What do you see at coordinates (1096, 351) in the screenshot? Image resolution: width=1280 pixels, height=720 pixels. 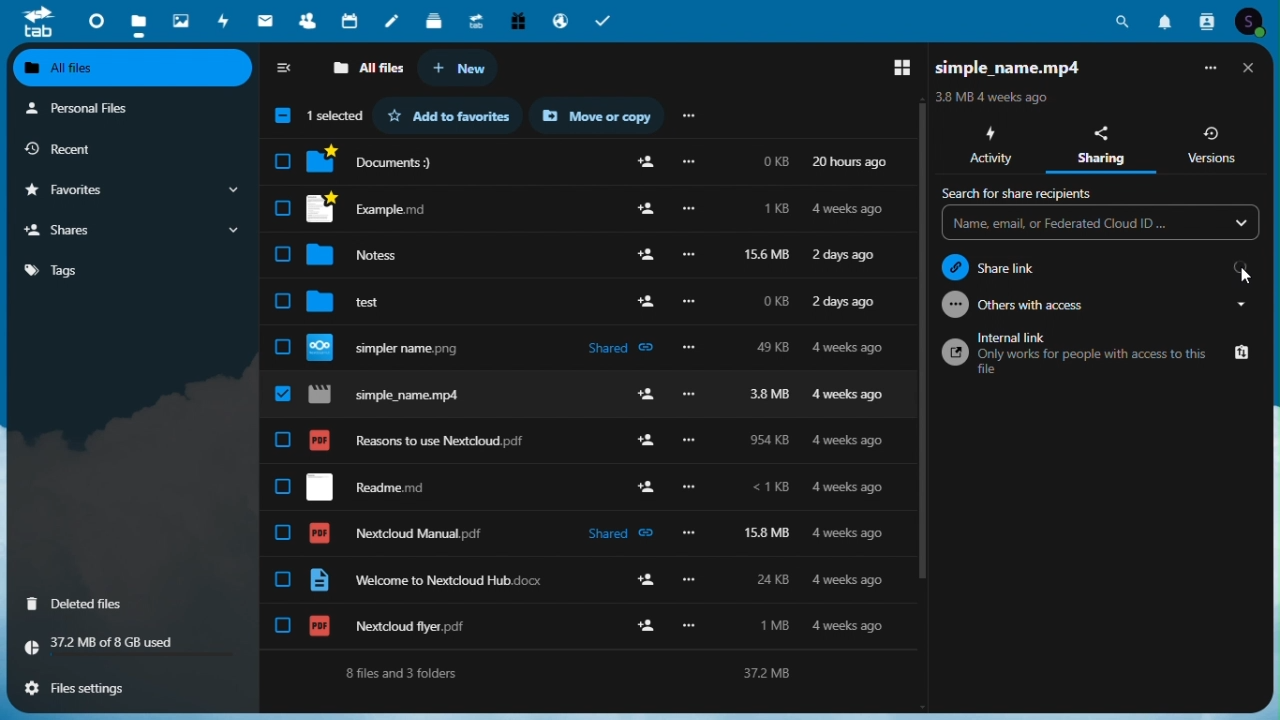 I see `Internal link` at bounding box center [1096, 351].